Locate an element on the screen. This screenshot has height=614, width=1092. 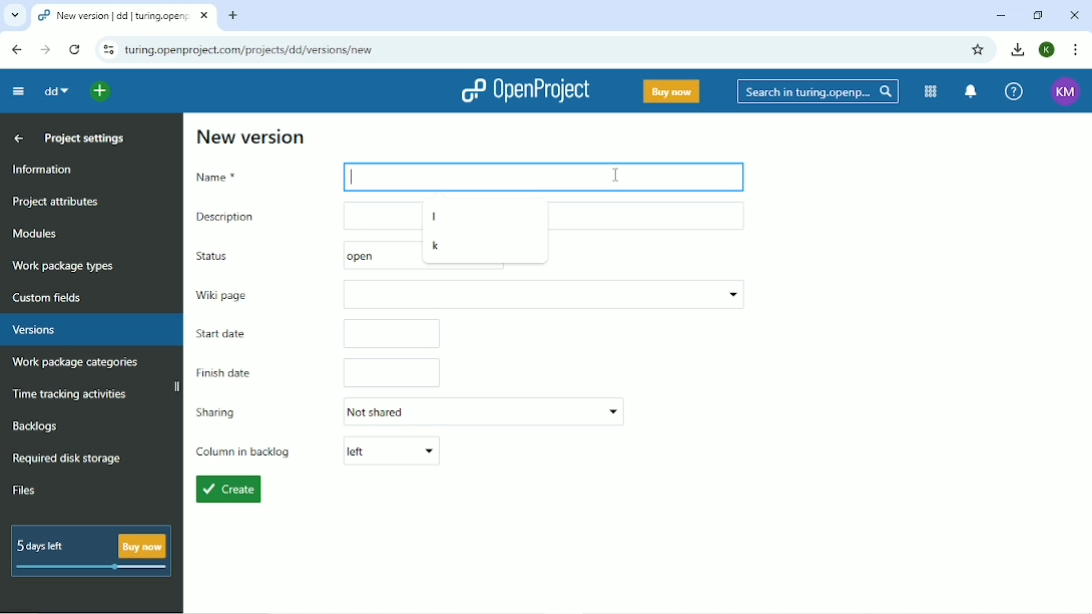
View site information is located at coordinates (108, 49).